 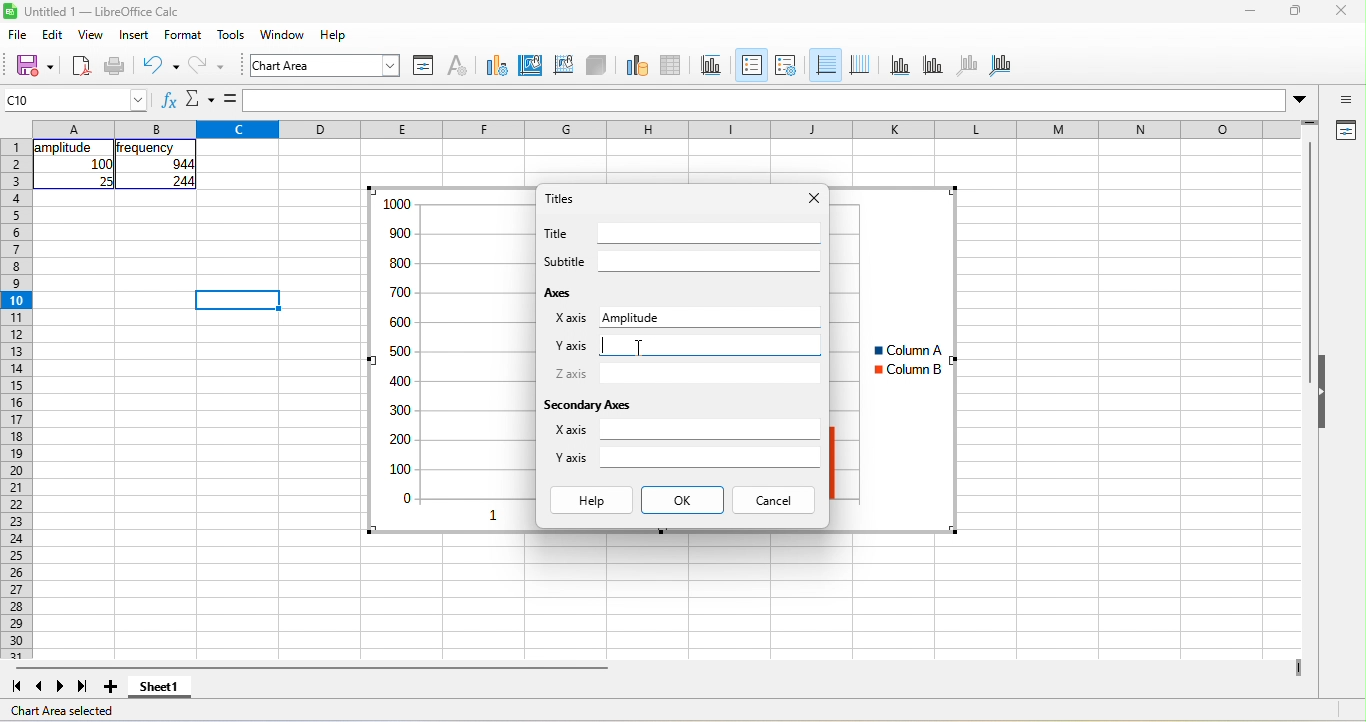 I want to click on formula bar, so click(x=765, y=100).